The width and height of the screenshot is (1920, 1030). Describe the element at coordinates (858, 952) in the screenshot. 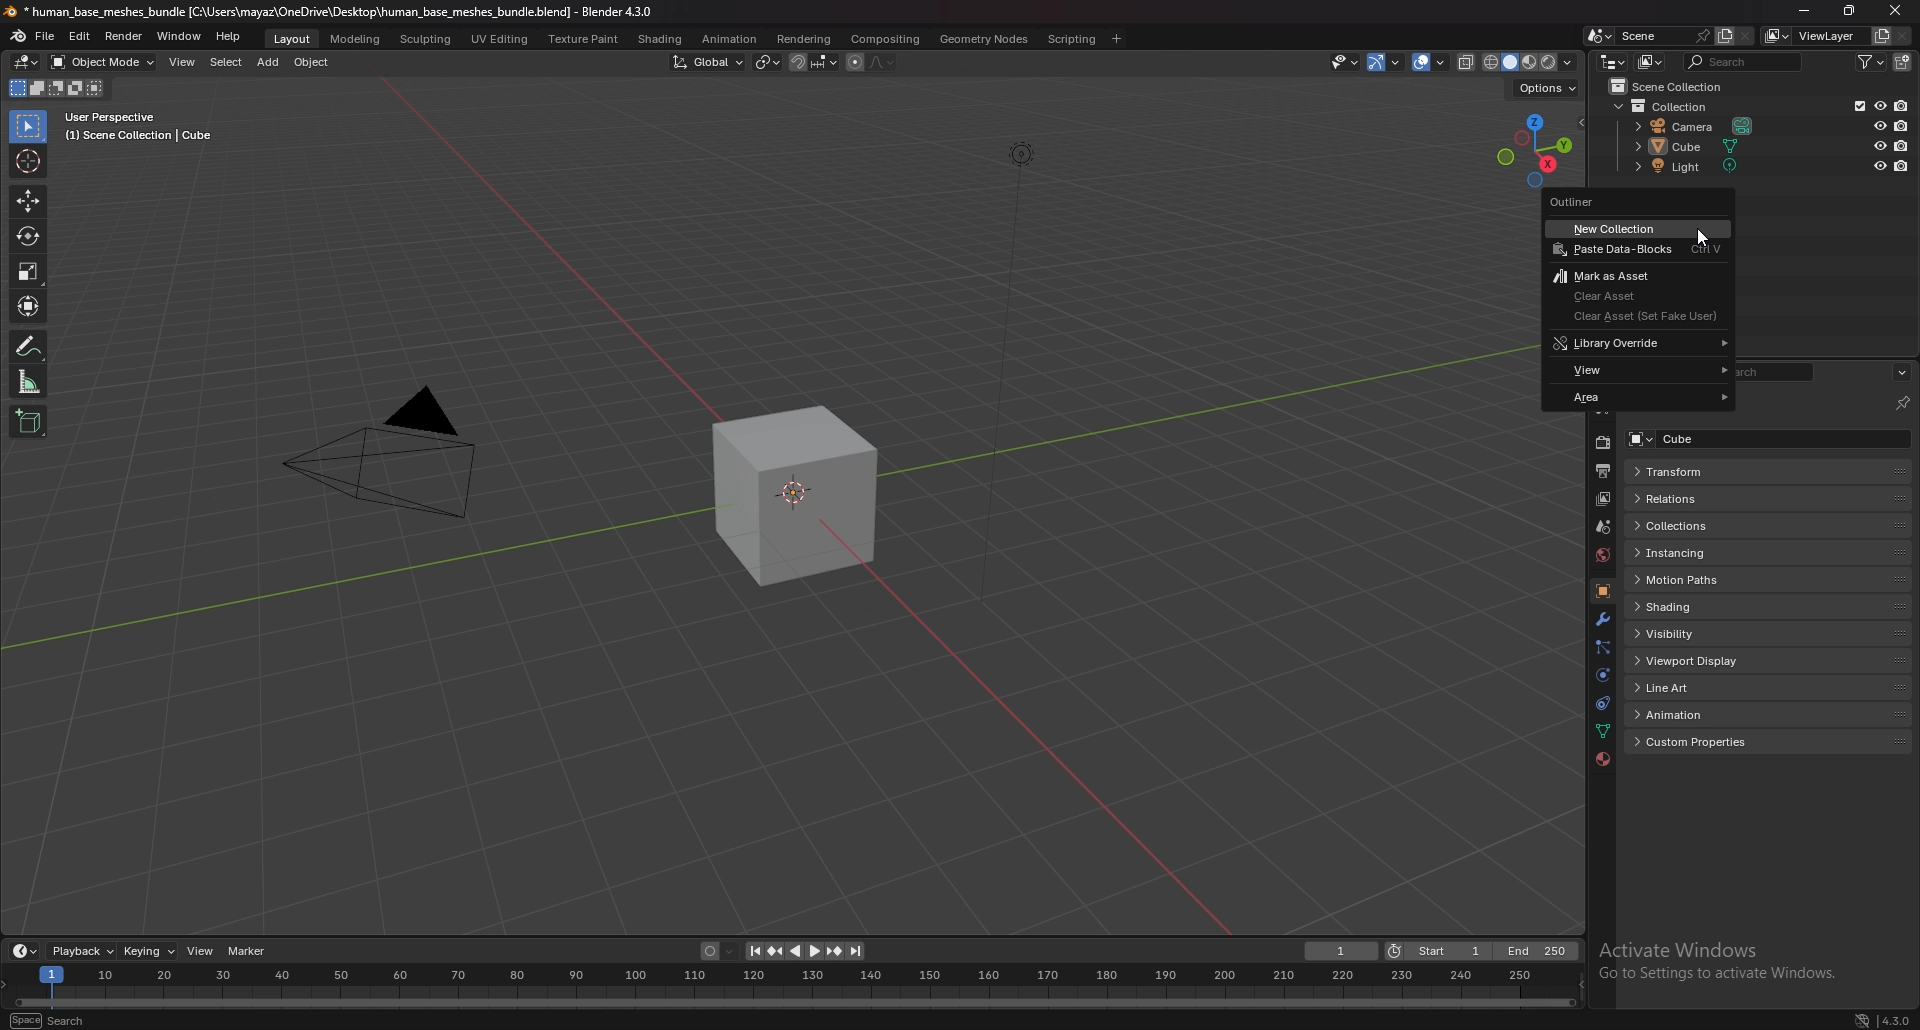

I see `jump to endpoint` at that location.